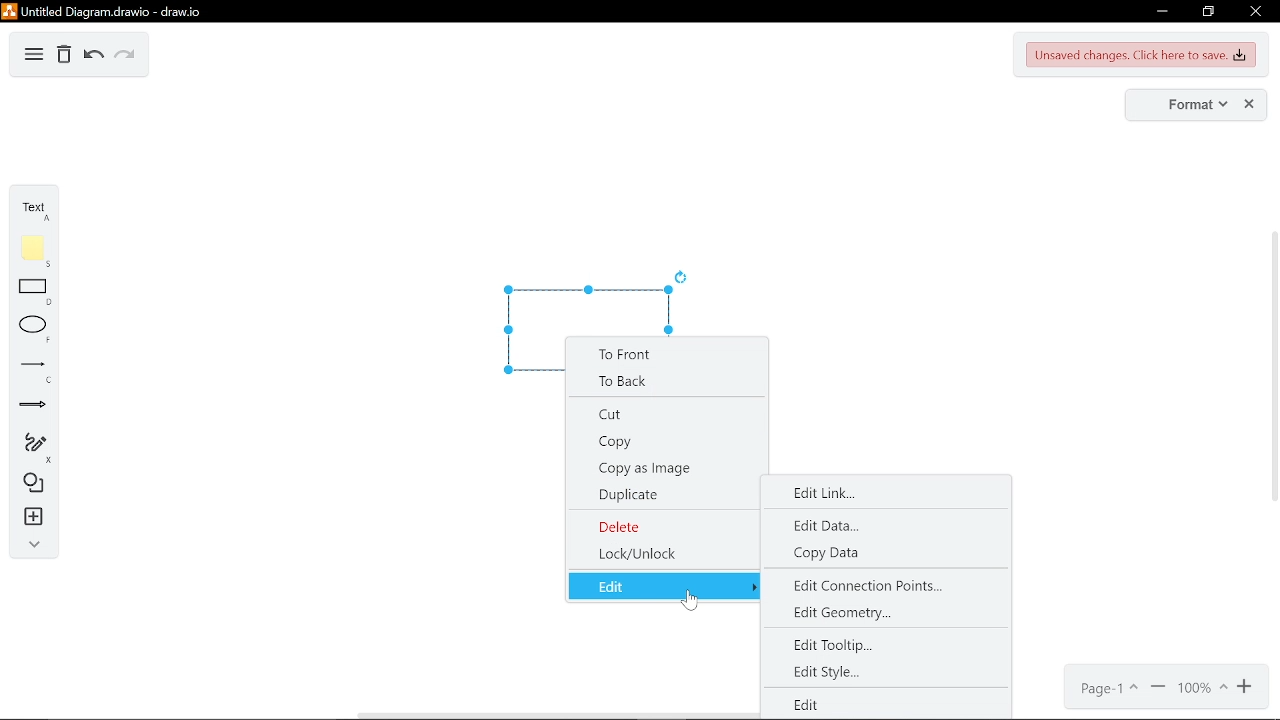 This screenshot has height=720, width=1280. What do you see at coordinates (824, 671) in the screenshot?
I see `edit style` at bounding box center [824, 671].